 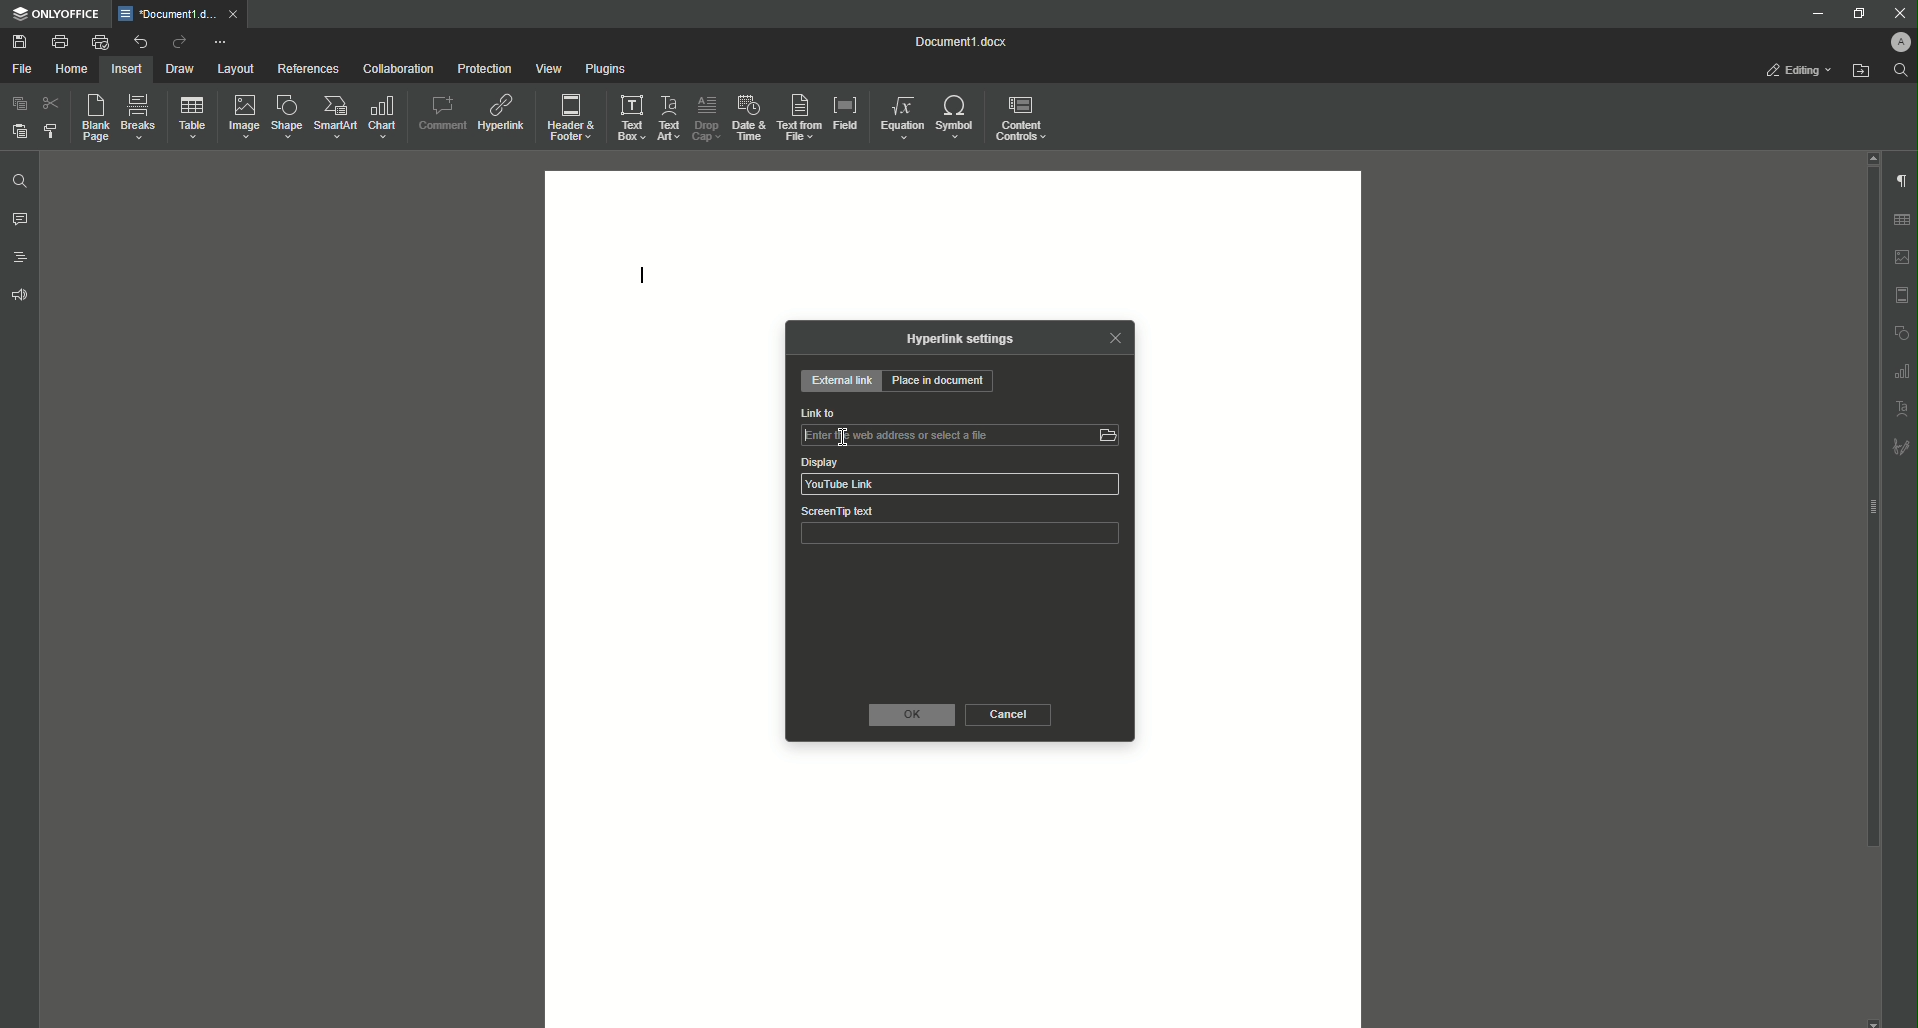 What do you see at coordinates (670, 118) in the screenshot?
I see `Text Art` at bounding box center [670, 118].